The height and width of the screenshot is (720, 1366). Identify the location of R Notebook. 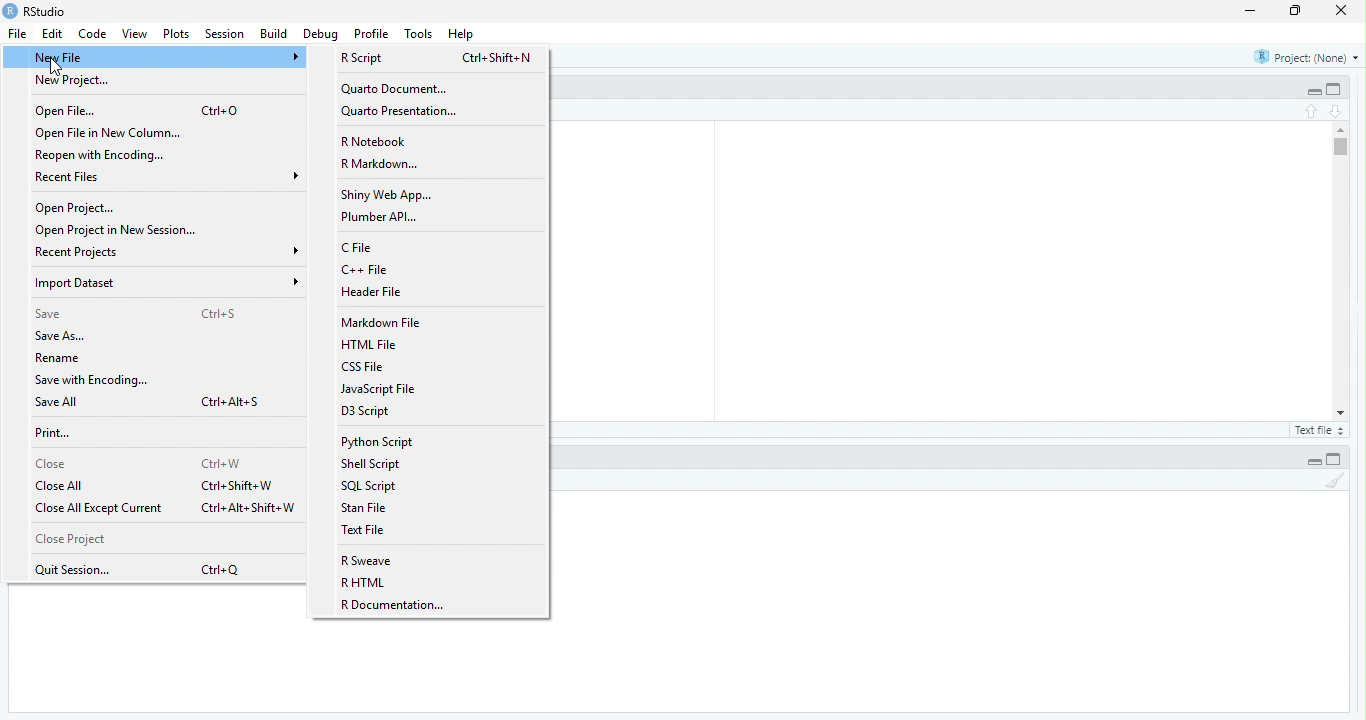
(376, 142).